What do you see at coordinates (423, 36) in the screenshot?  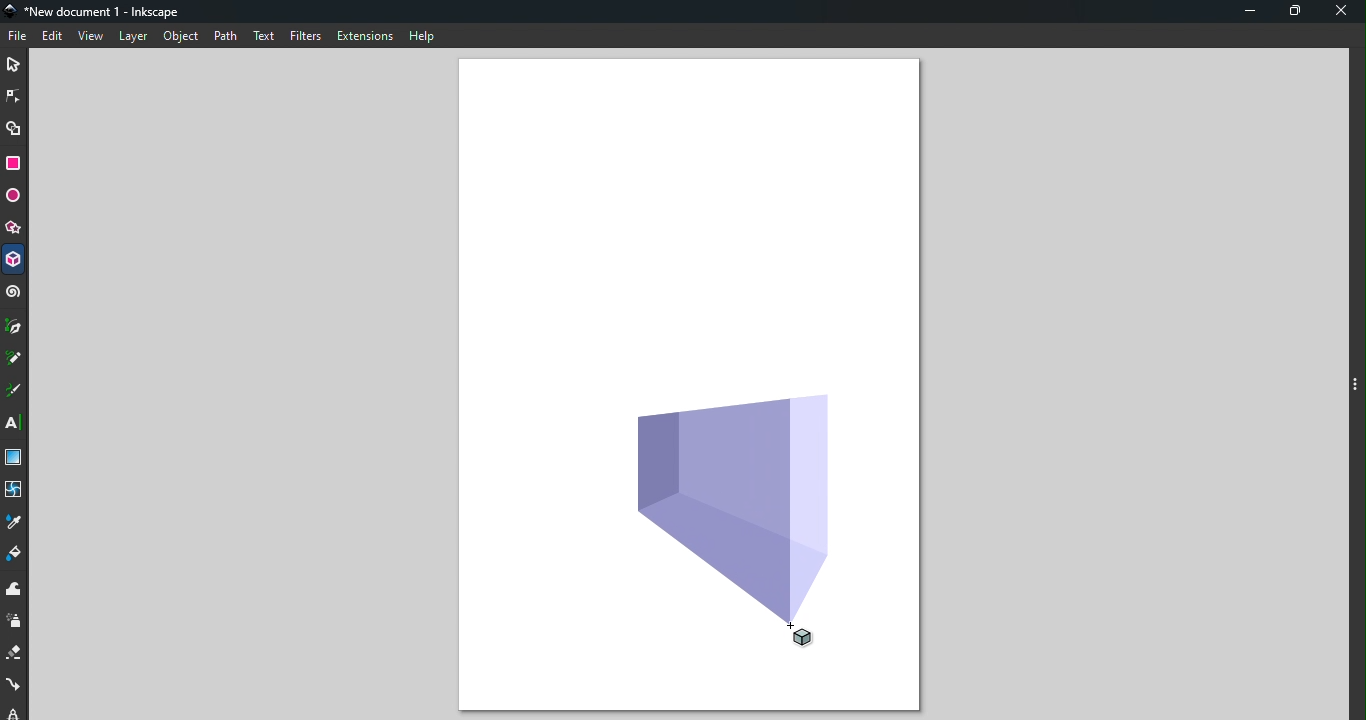 I see `Help` at bounding box center [423, 36].